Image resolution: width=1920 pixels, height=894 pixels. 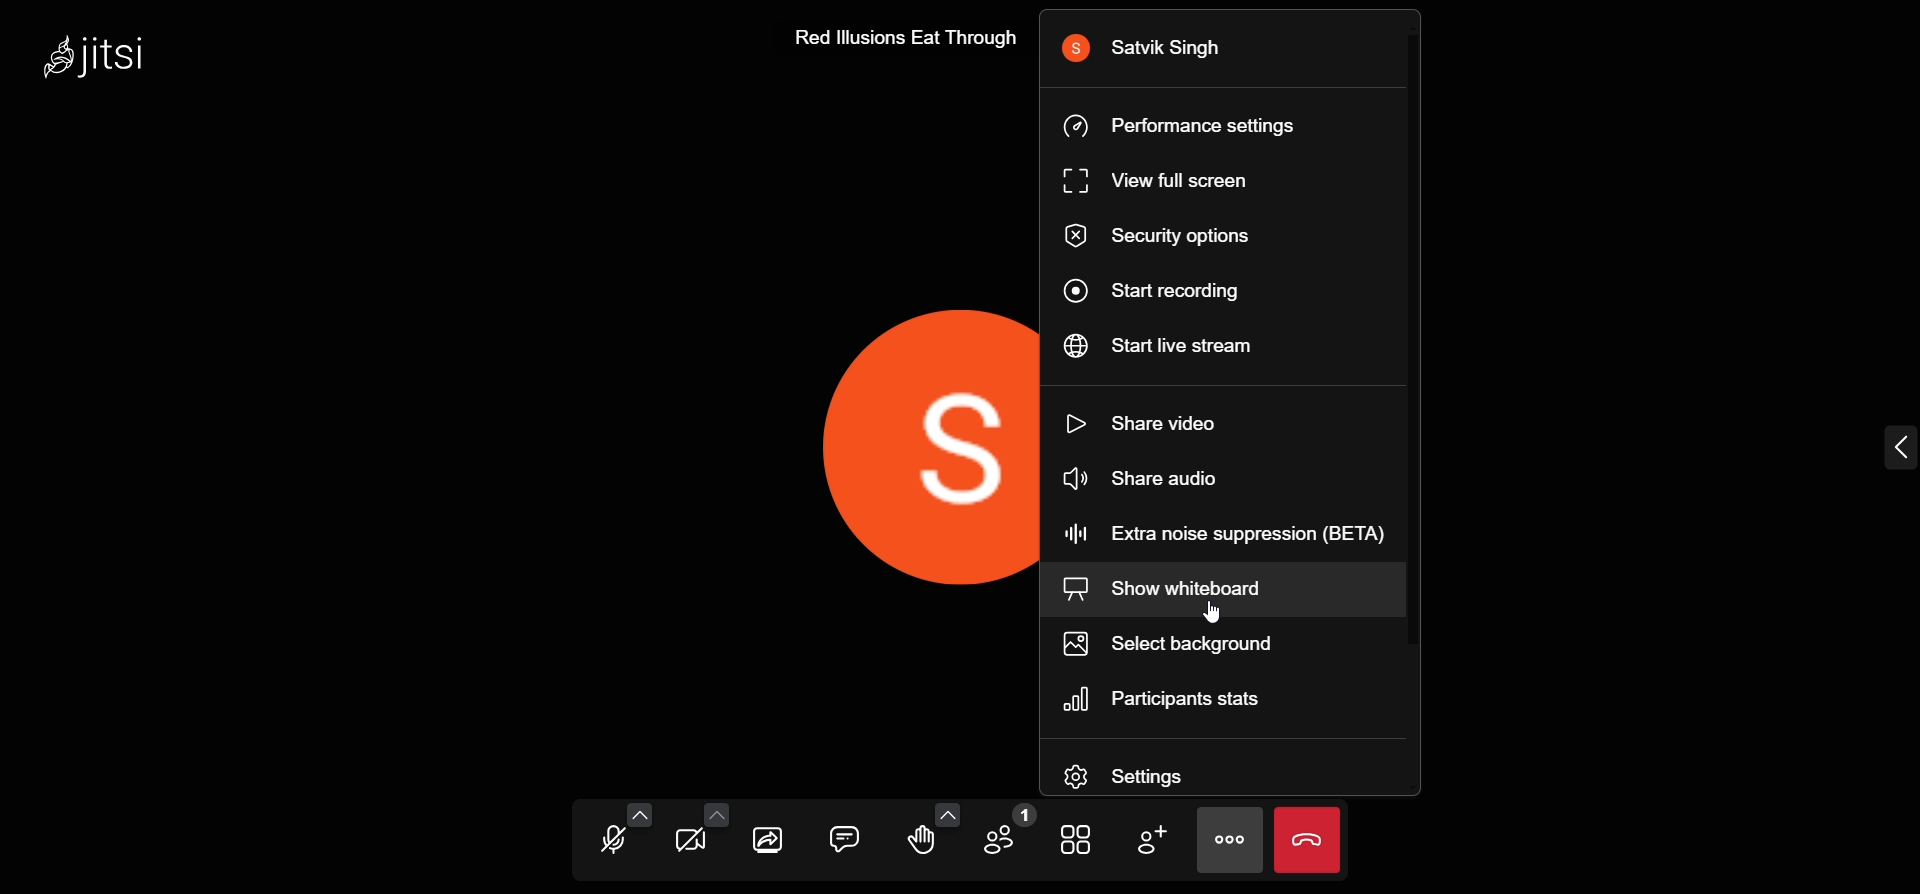 What do you see at coordinates (1895, 450) in the screenshot?
I see `expand` at bounding box center [1895, 450].